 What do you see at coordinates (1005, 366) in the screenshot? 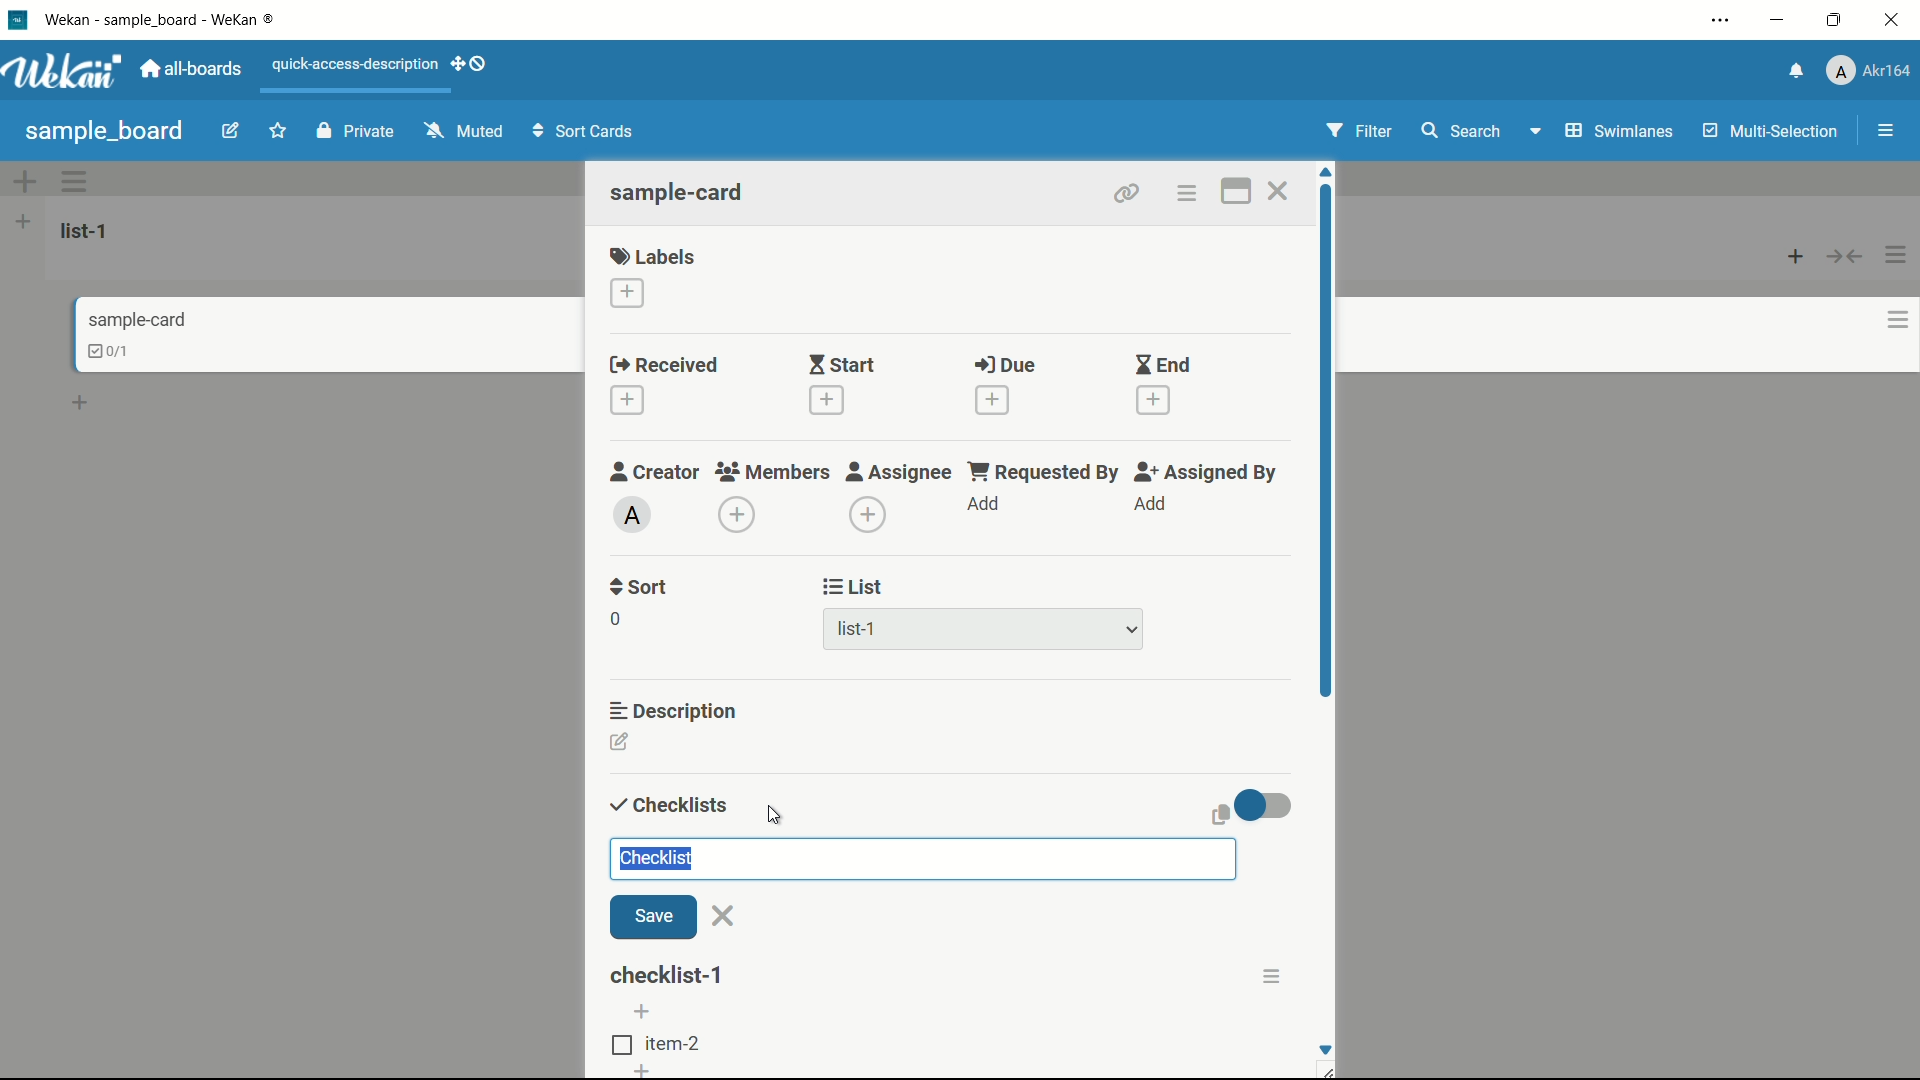
I see `due` at bounding box center [1005, 366].